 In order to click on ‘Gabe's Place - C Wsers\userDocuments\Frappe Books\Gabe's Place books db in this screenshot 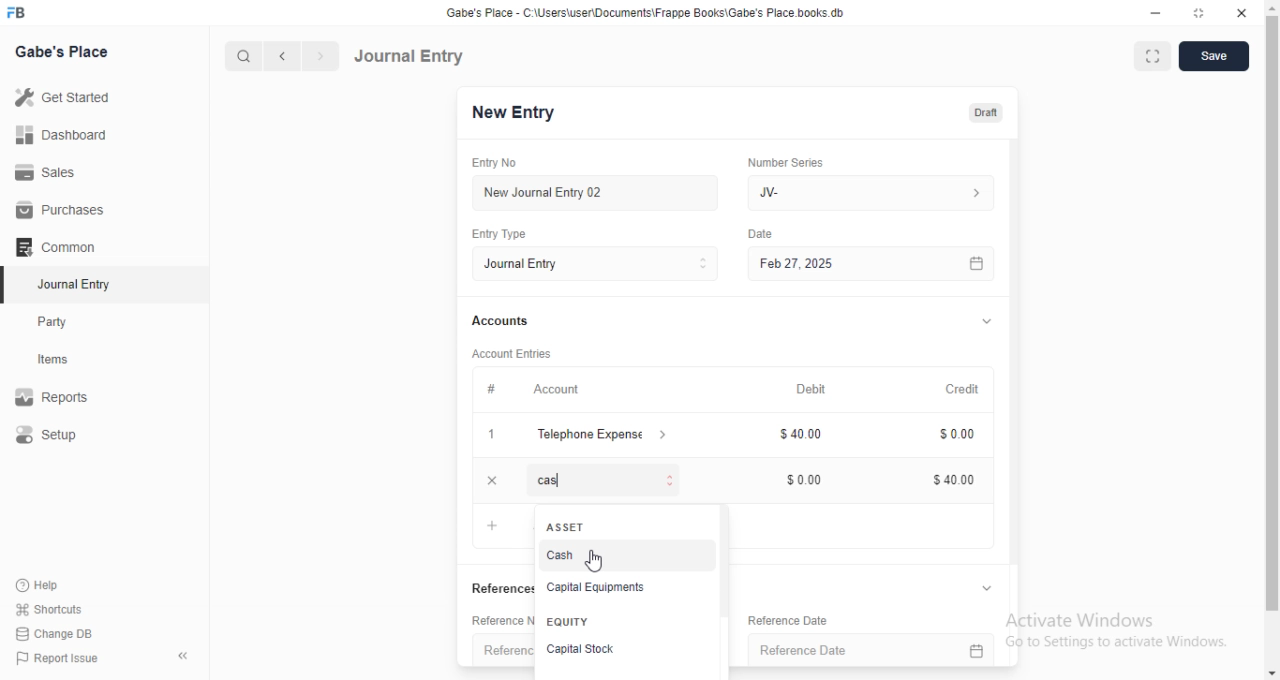, I will do `click(659, 11)`.